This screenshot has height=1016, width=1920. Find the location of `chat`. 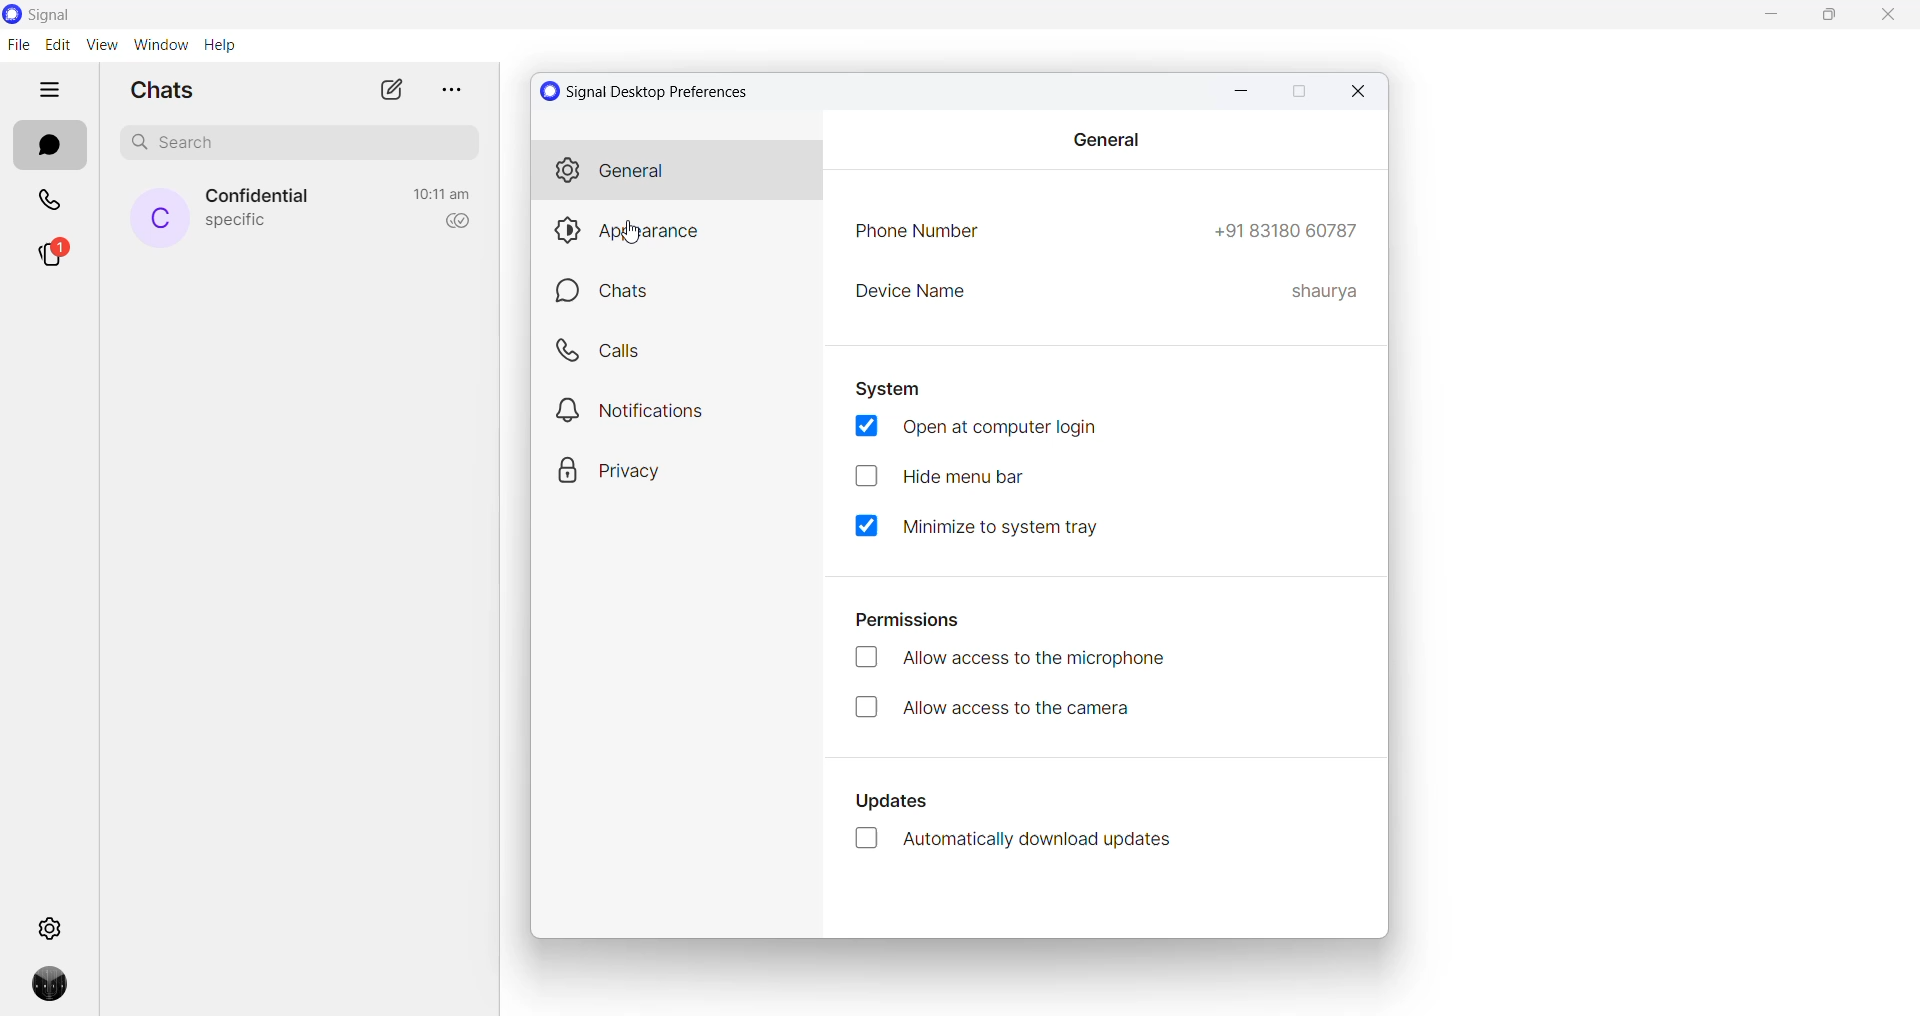

chat is located at coordinates (682, 293).